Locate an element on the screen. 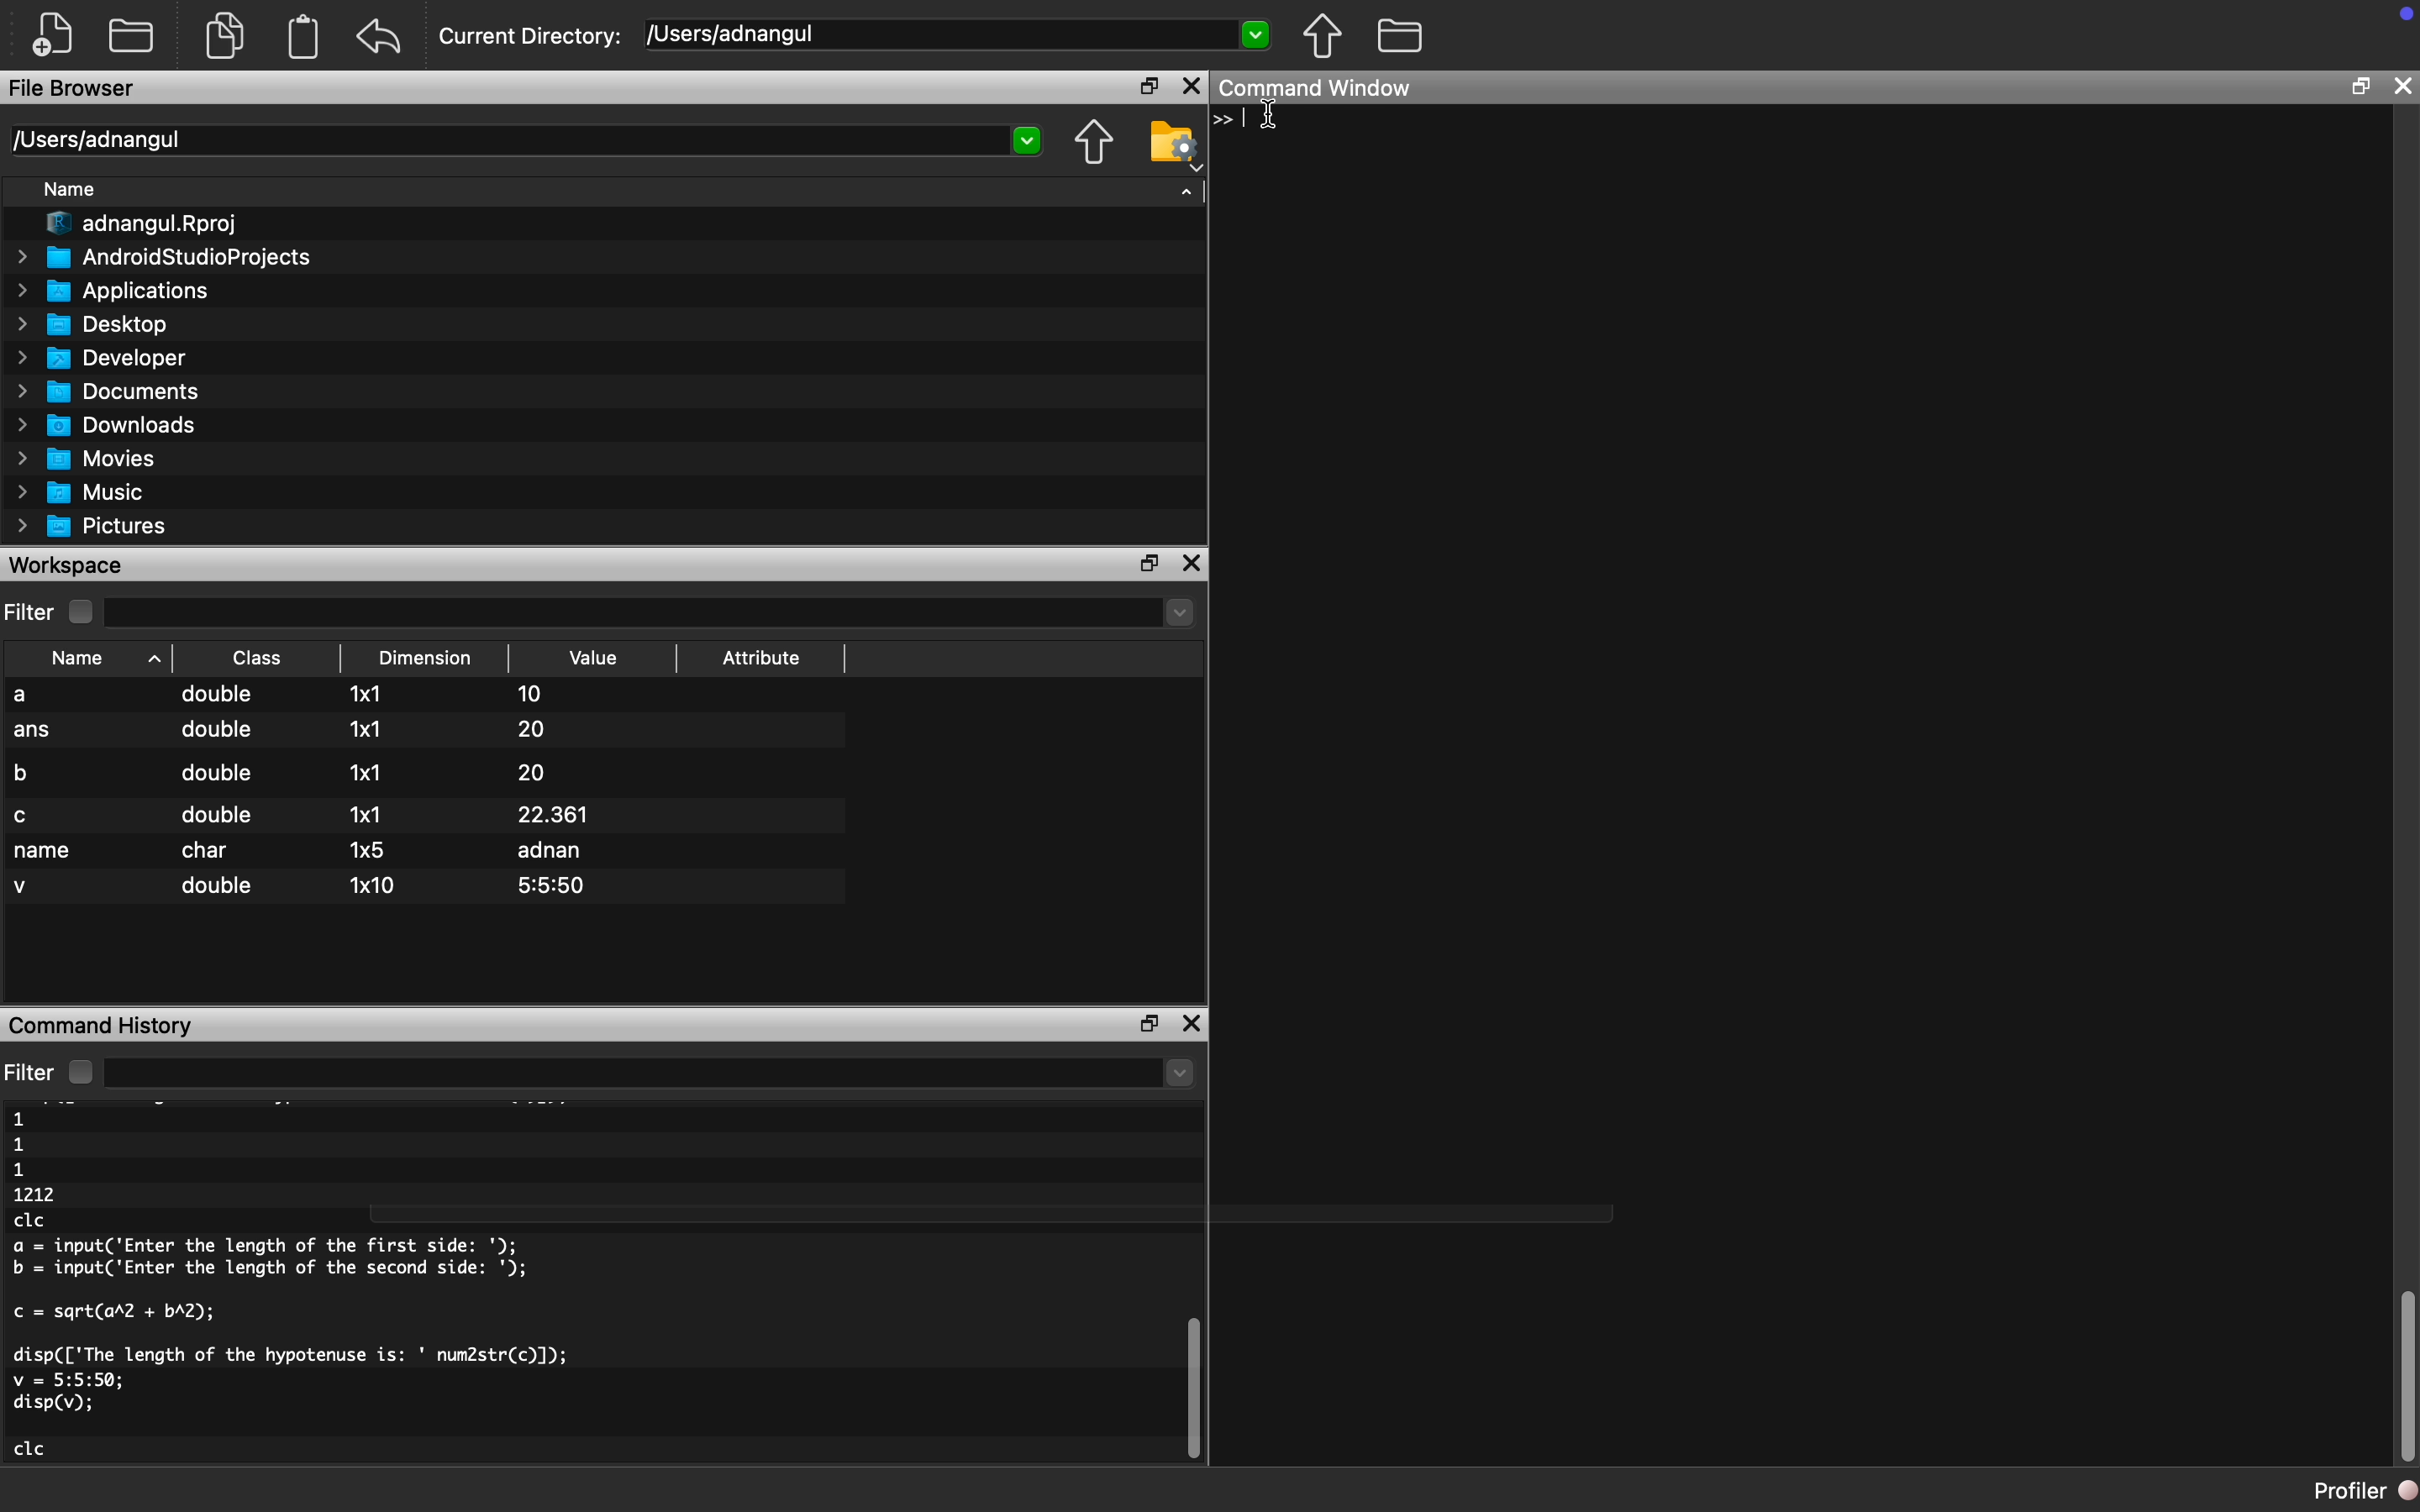  Back is located at coordinates (381, 37).